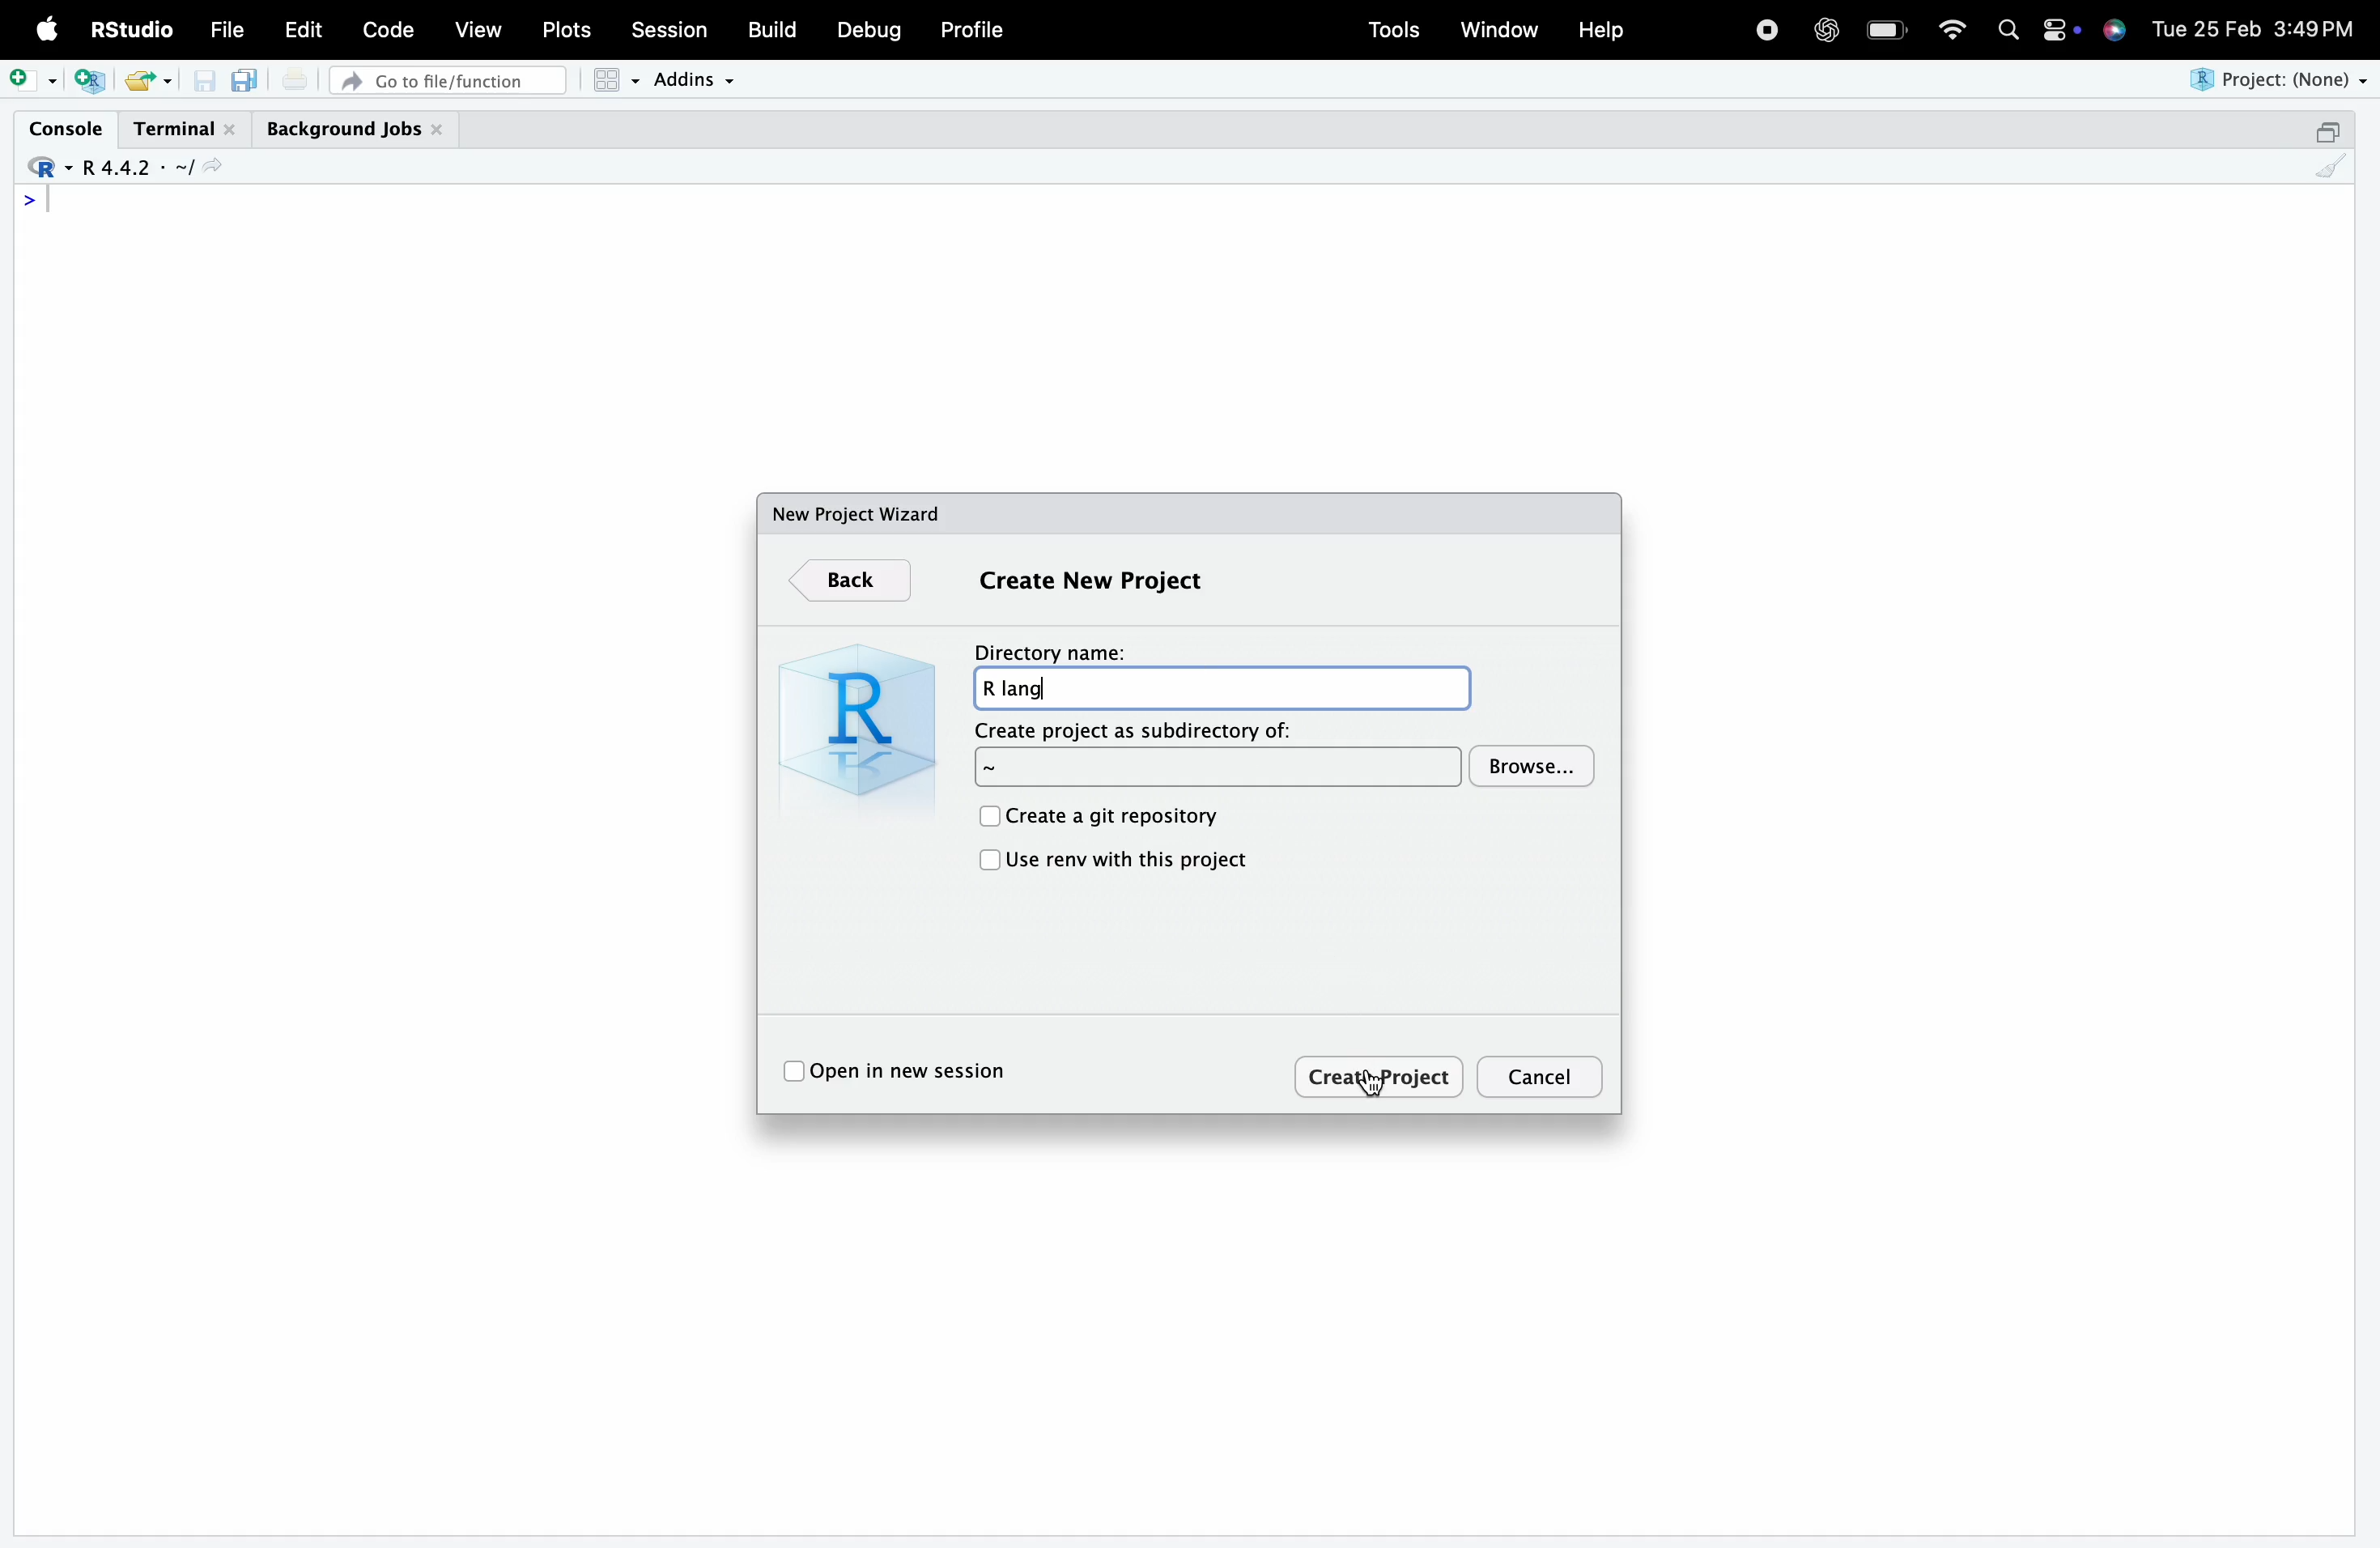  Describe the element at coordinates (1221, 688) in the screenshot. I see `R lang` at that location.